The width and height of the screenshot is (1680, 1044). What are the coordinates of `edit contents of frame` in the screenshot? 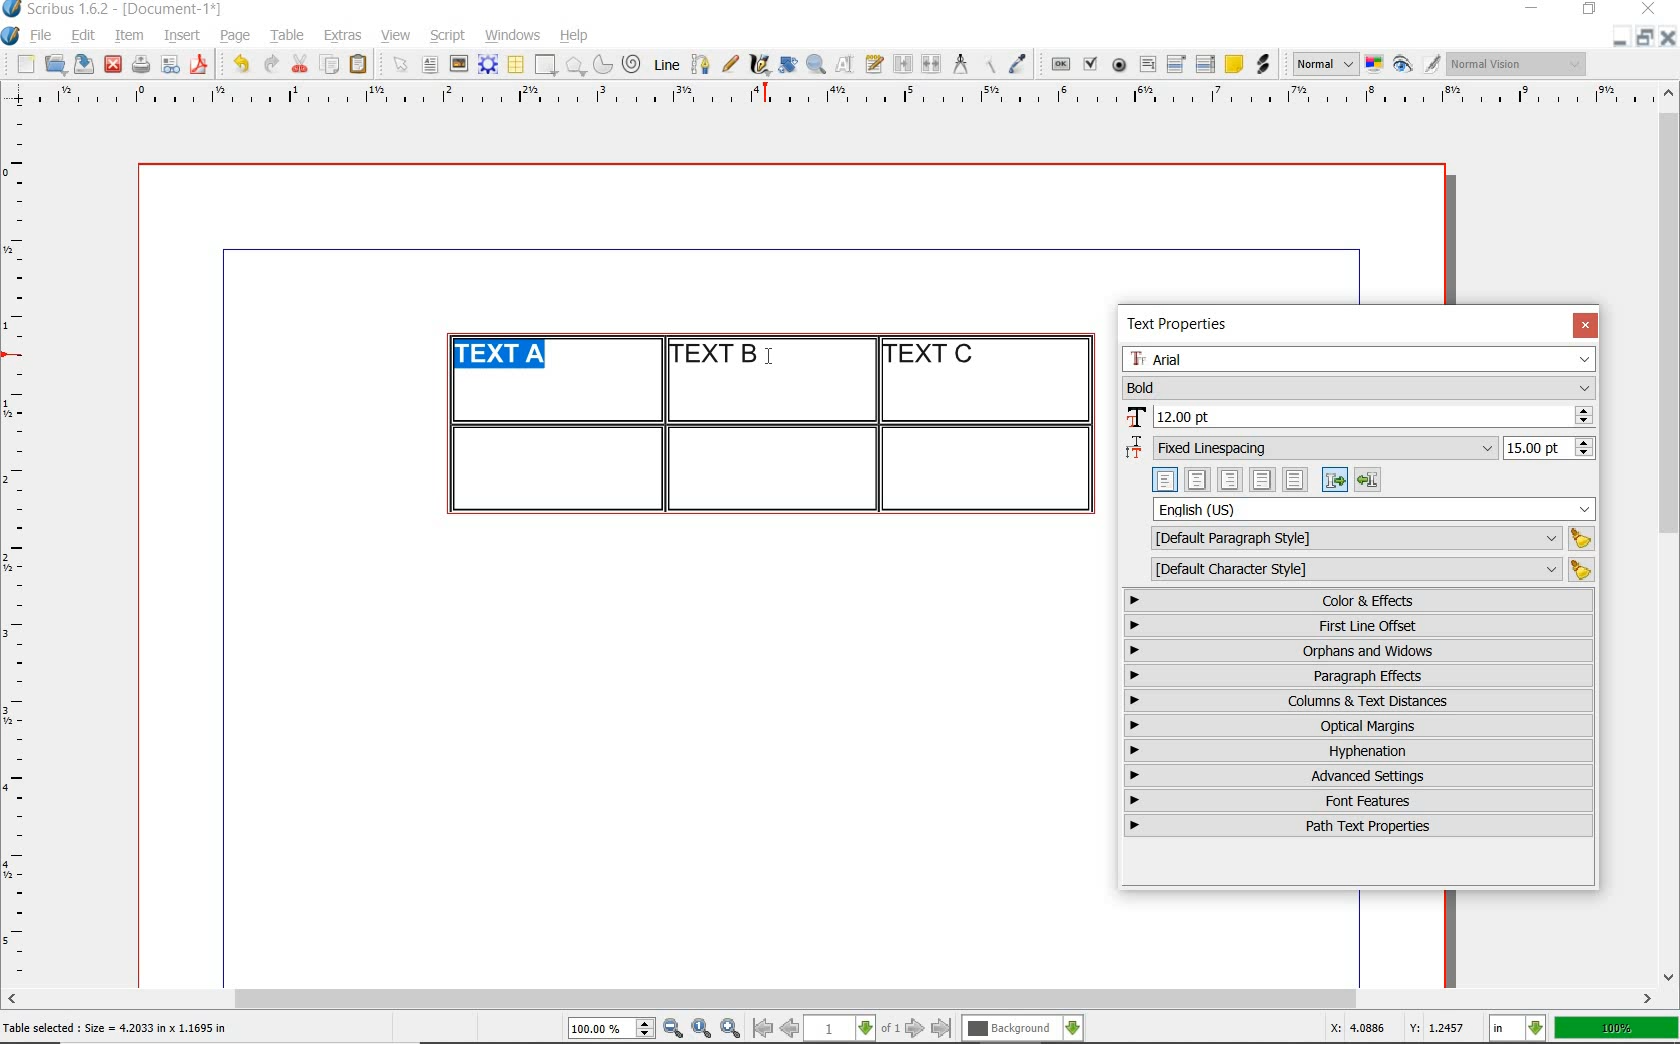 It's located at (845, 63).